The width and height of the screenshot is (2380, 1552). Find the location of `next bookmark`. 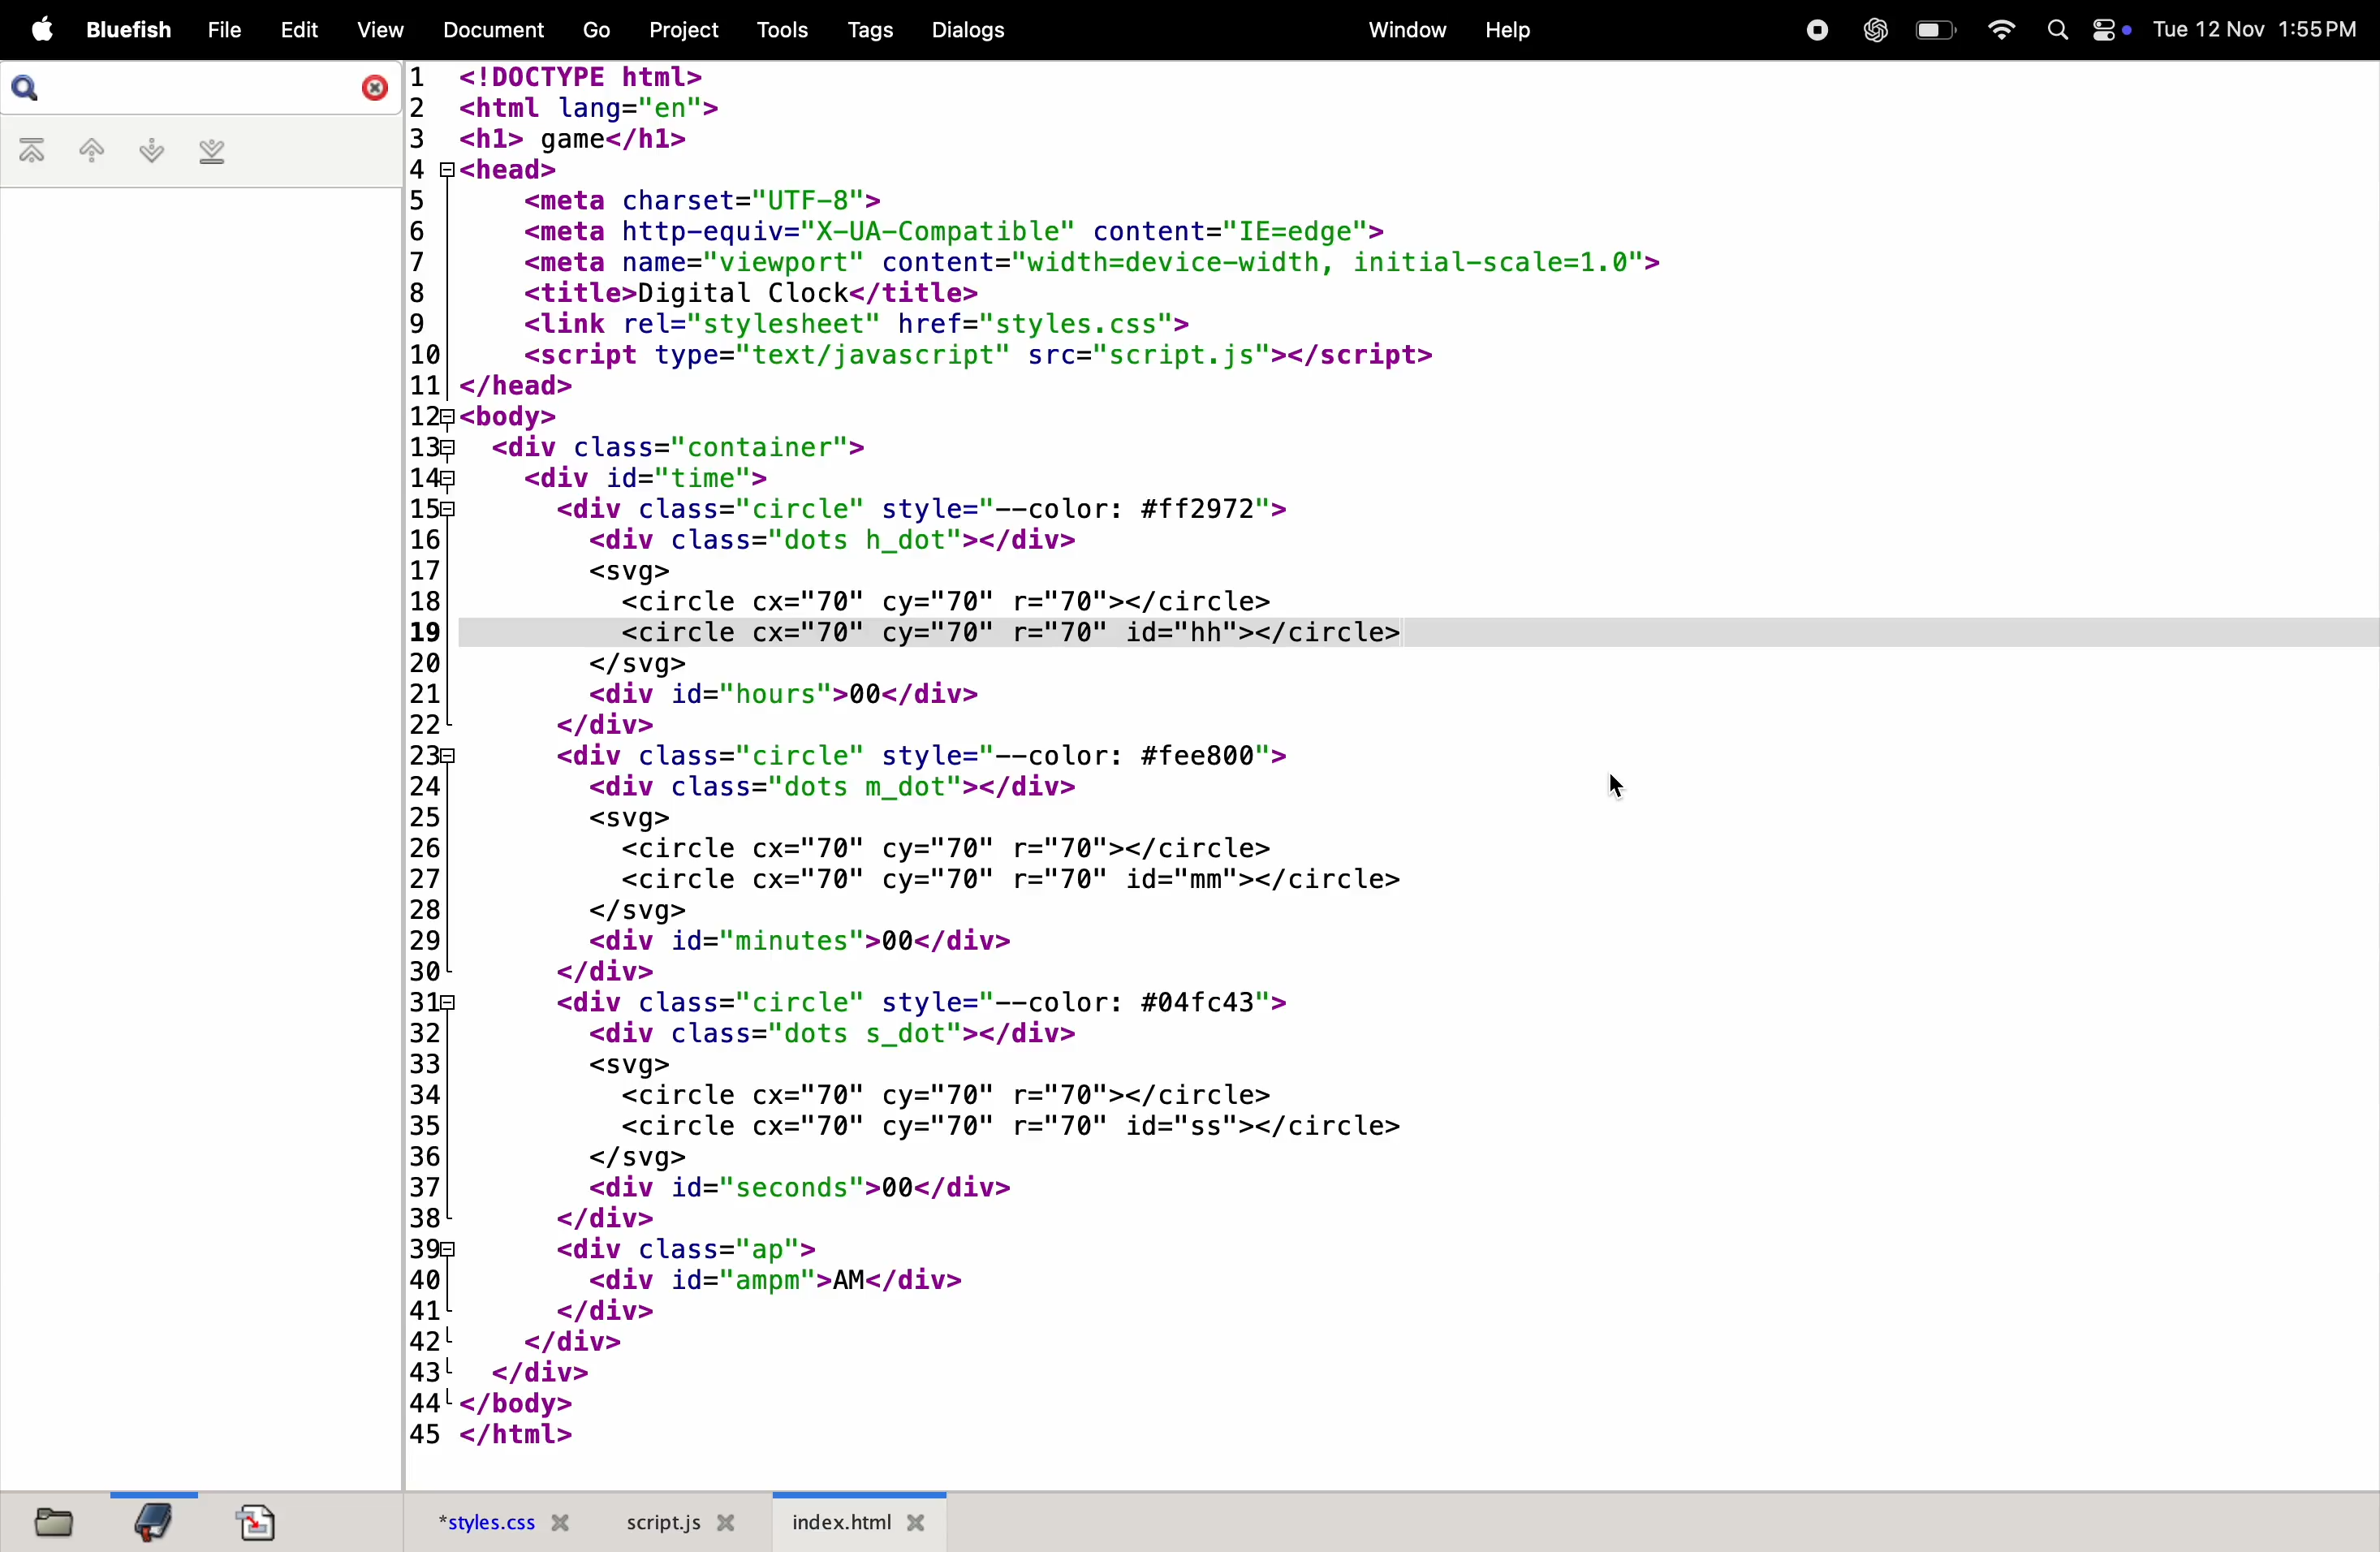

next bookmark is located at coordinates (145, 150).